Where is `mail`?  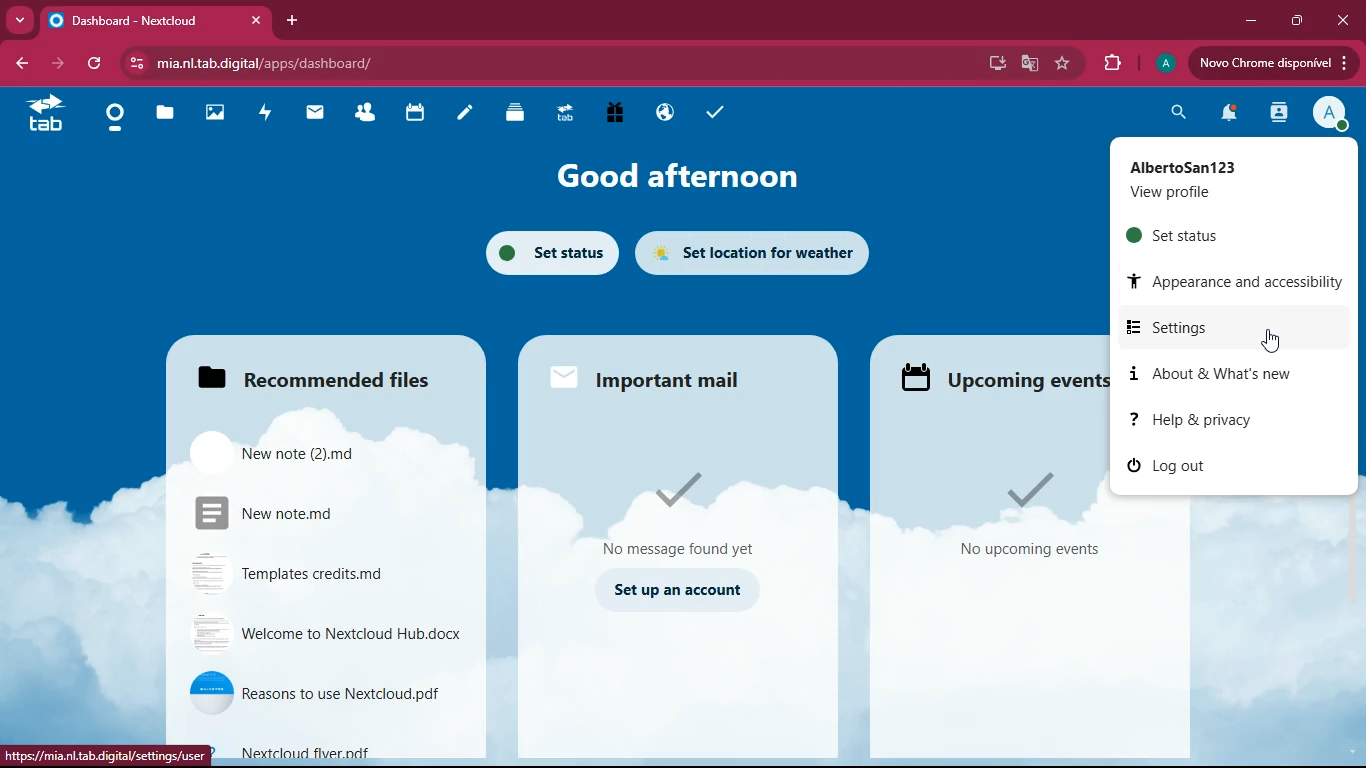
mail is located at coordinates (318, 118).